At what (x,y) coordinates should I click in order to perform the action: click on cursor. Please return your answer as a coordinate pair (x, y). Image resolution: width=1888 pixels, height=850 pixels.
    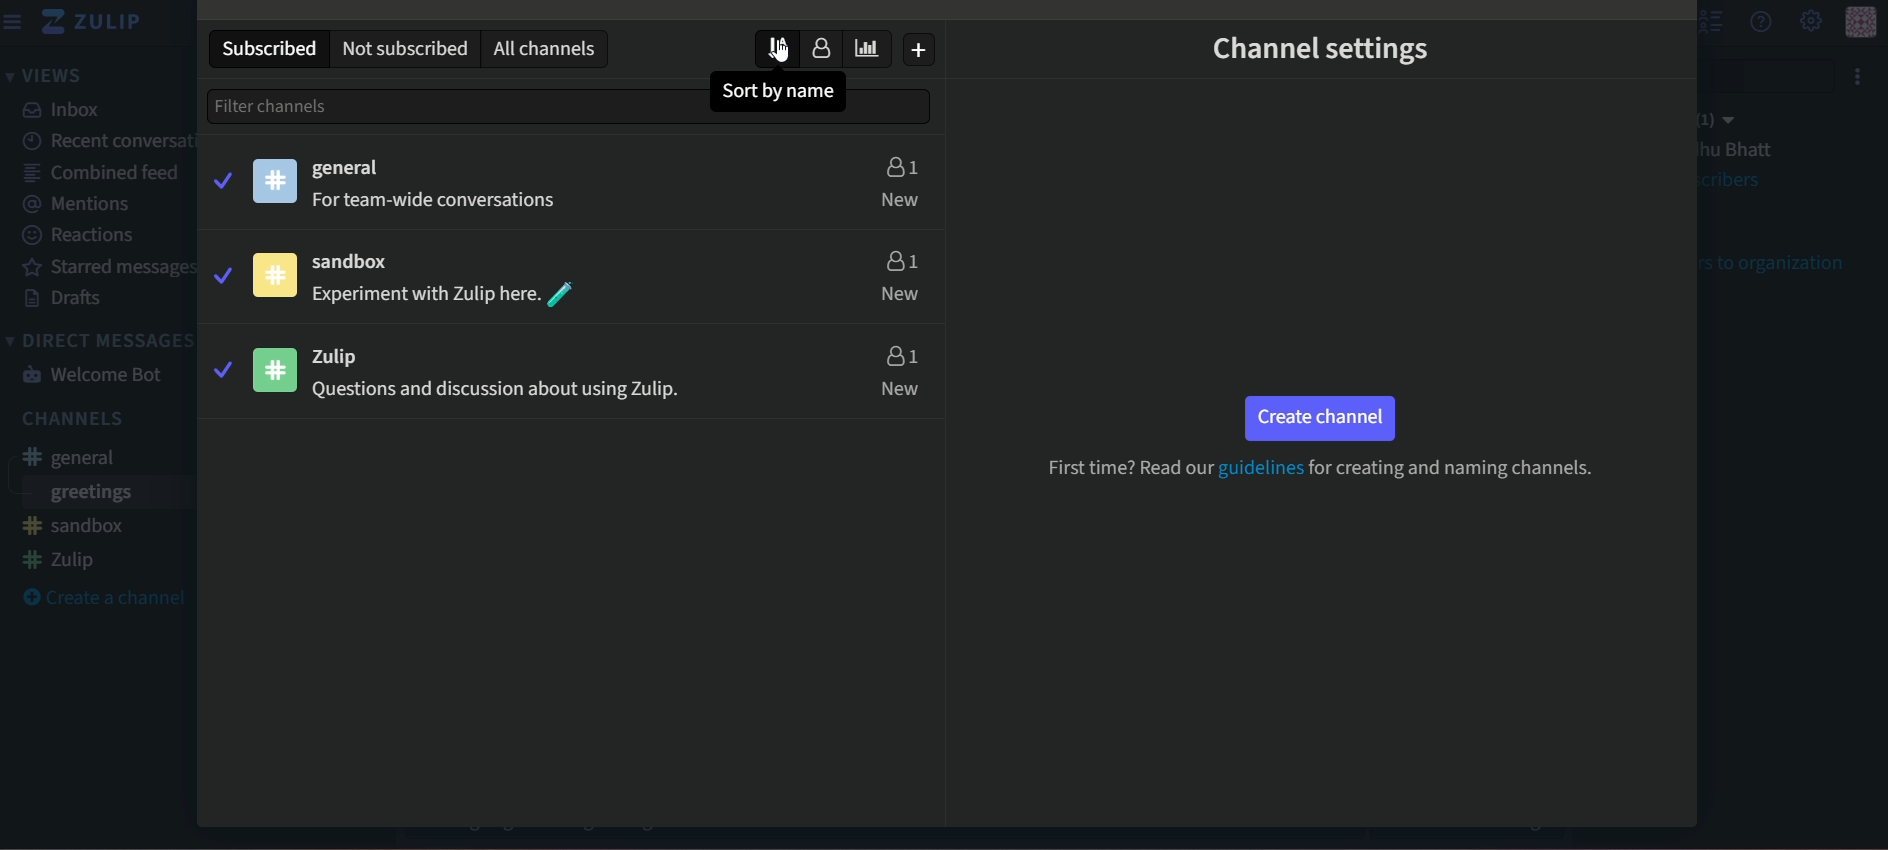
    Looking at the image, I should click on (770, 50).